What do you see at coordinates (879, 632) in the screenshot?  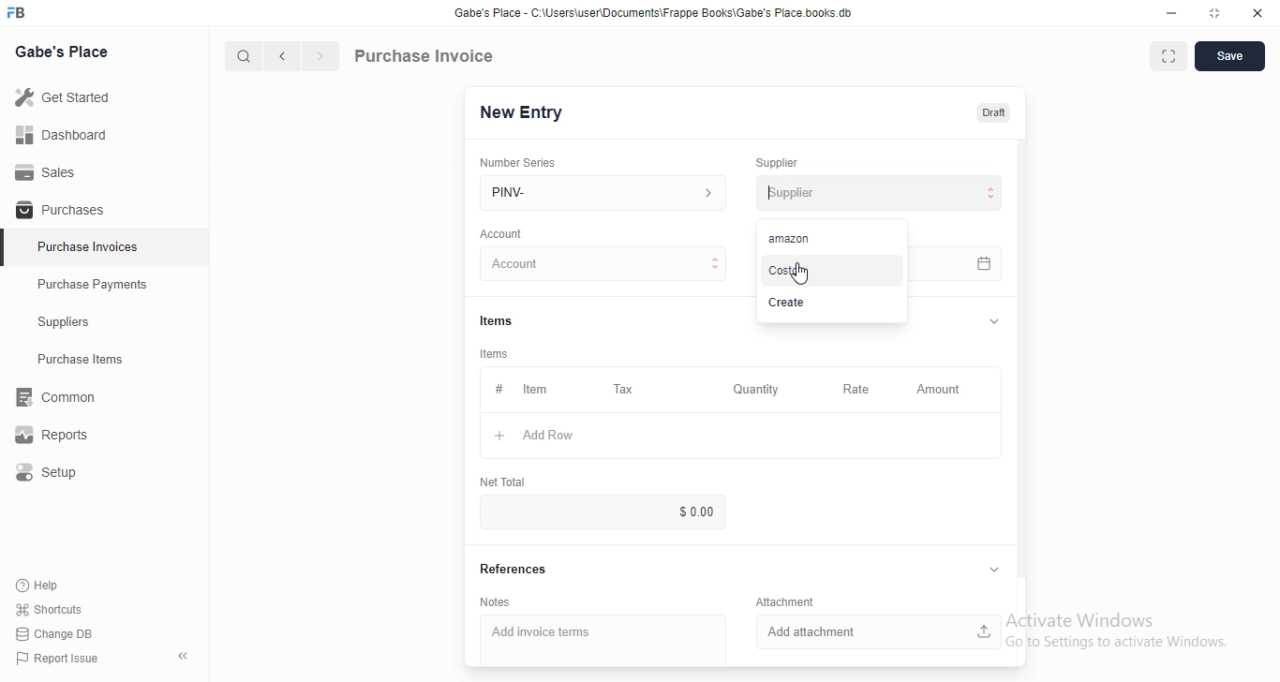 I see `Add attachment` at bounding box center [879, 632].